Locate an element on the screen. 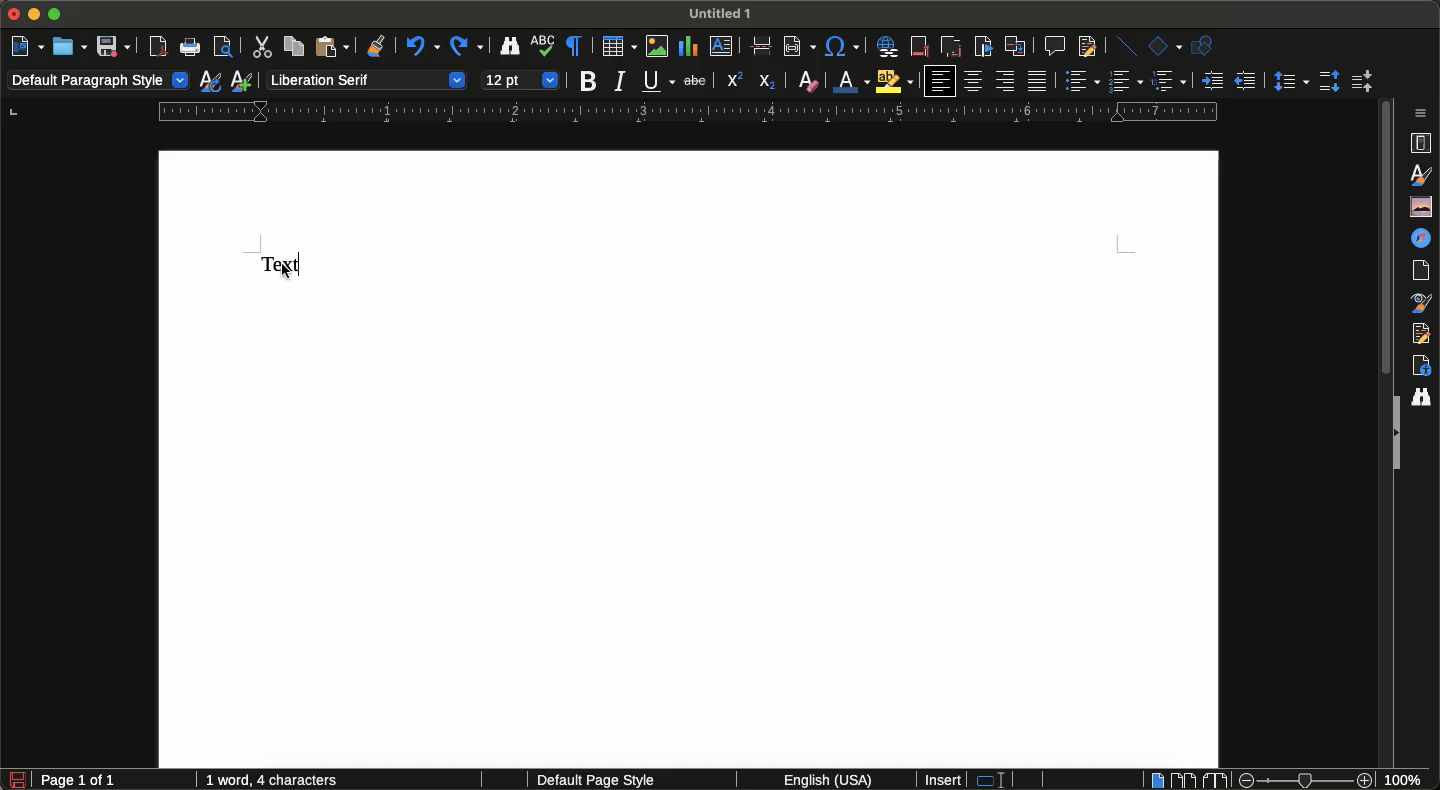 This screenshot has height=790, width=1440. Word and character count is located at coordinates (278, 781).